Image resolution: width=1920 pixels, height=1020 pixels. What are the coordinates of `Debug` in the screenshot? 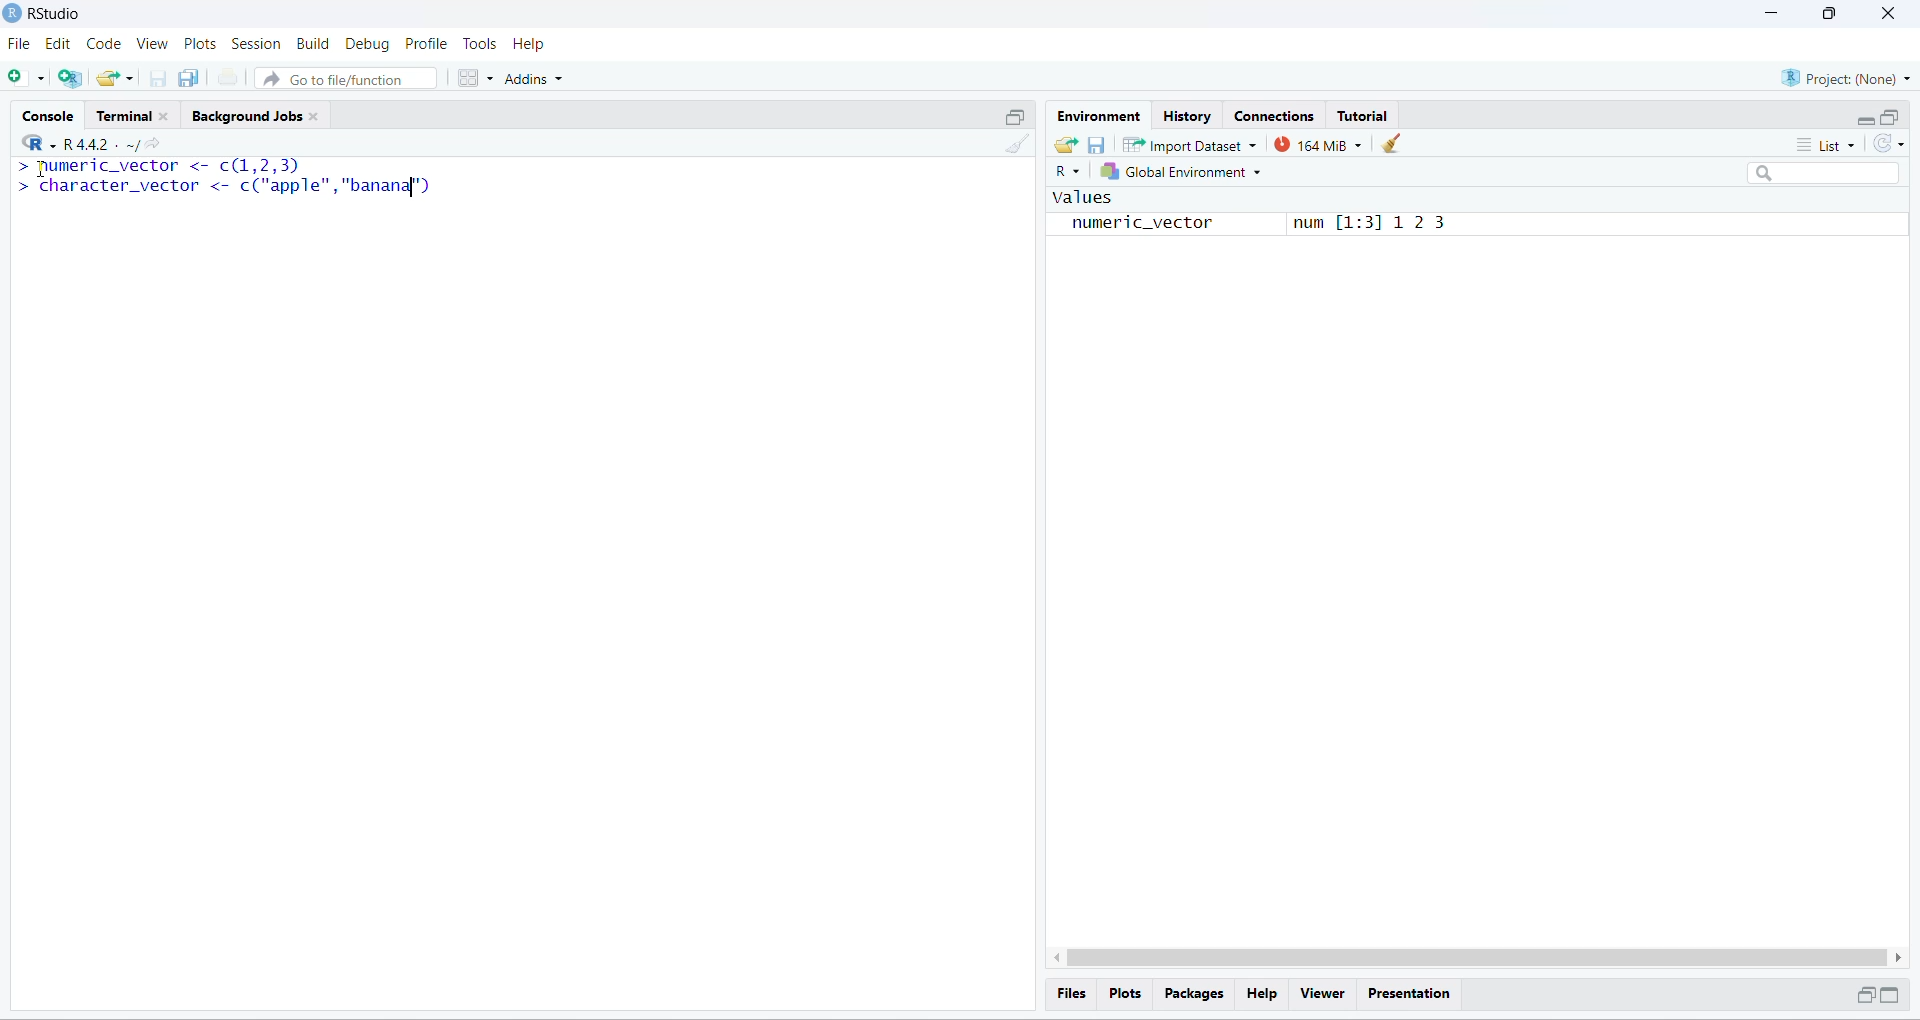 It's located at (368, 45).